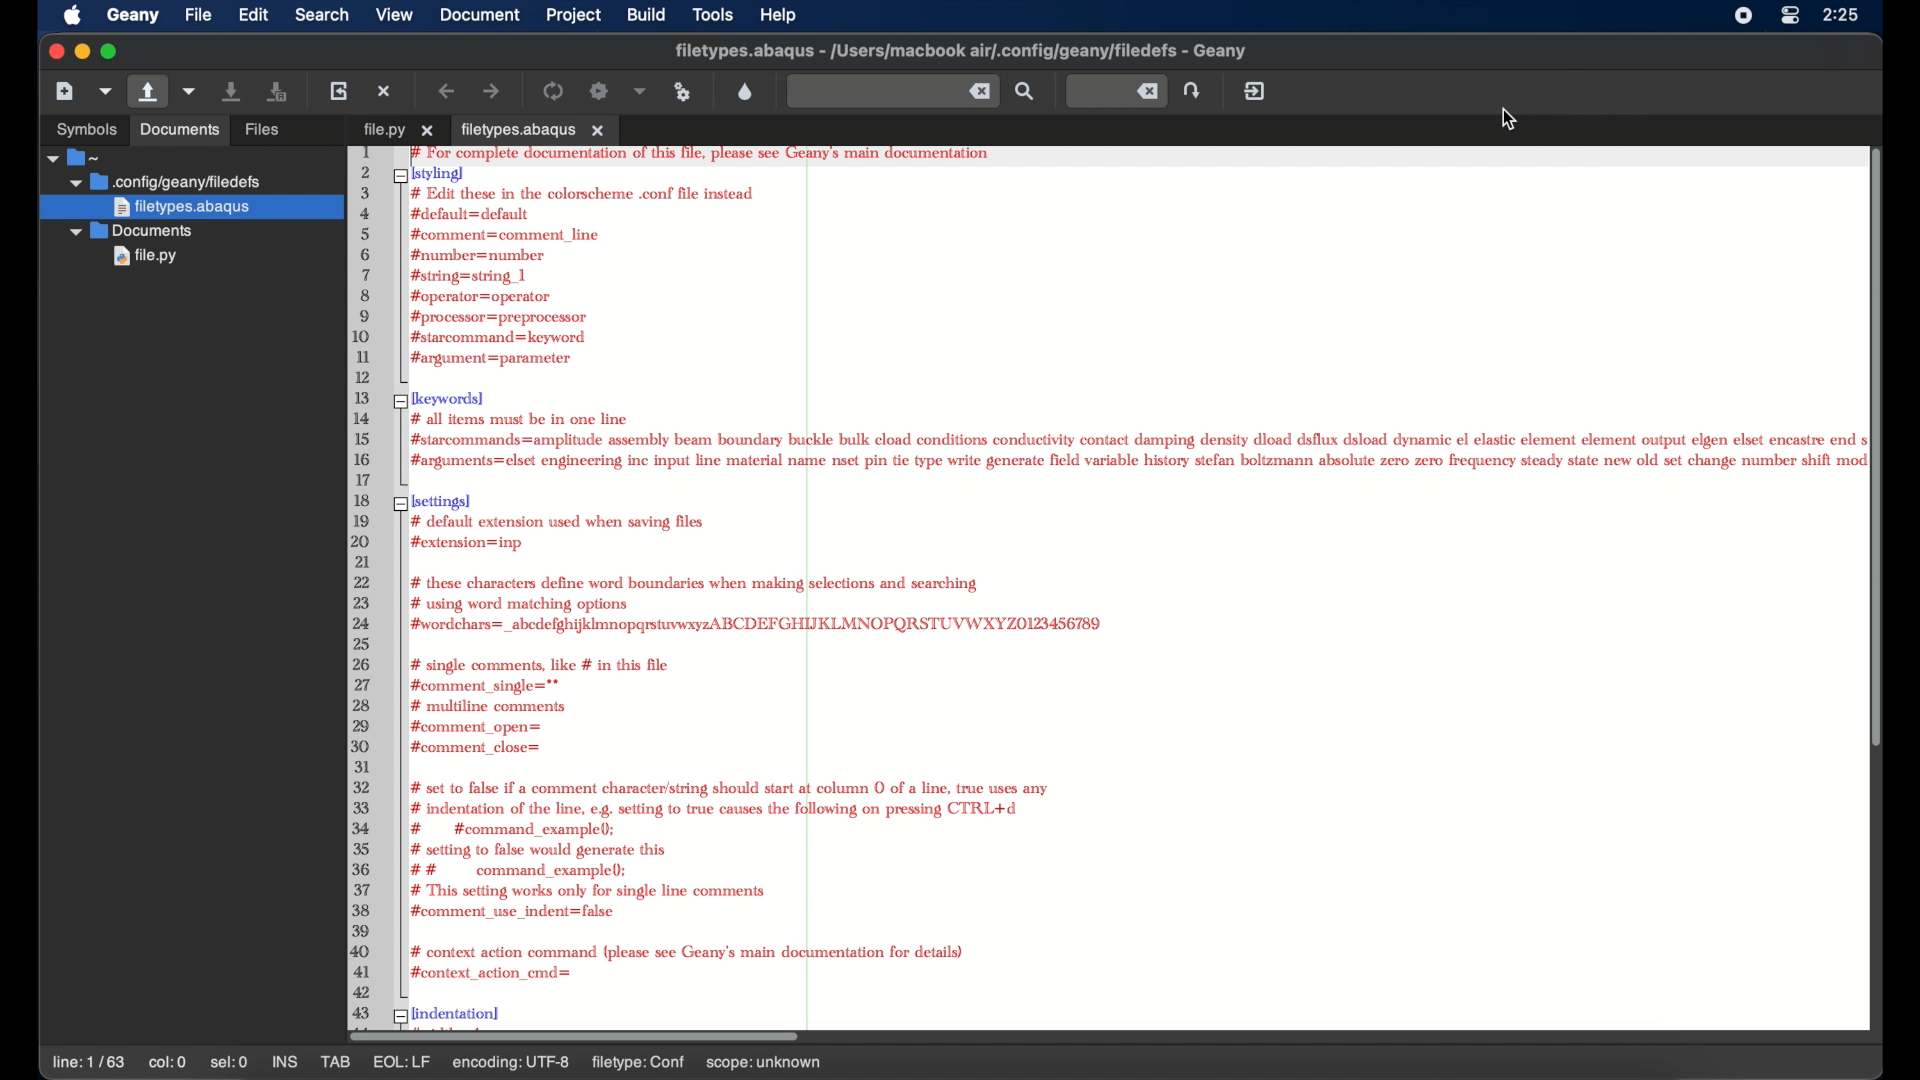 This screenshot has width=1920, height=1080. What do you see at coordinates (575, 15) in the screenshot?
I see `project` at bounding box center [575, 15].